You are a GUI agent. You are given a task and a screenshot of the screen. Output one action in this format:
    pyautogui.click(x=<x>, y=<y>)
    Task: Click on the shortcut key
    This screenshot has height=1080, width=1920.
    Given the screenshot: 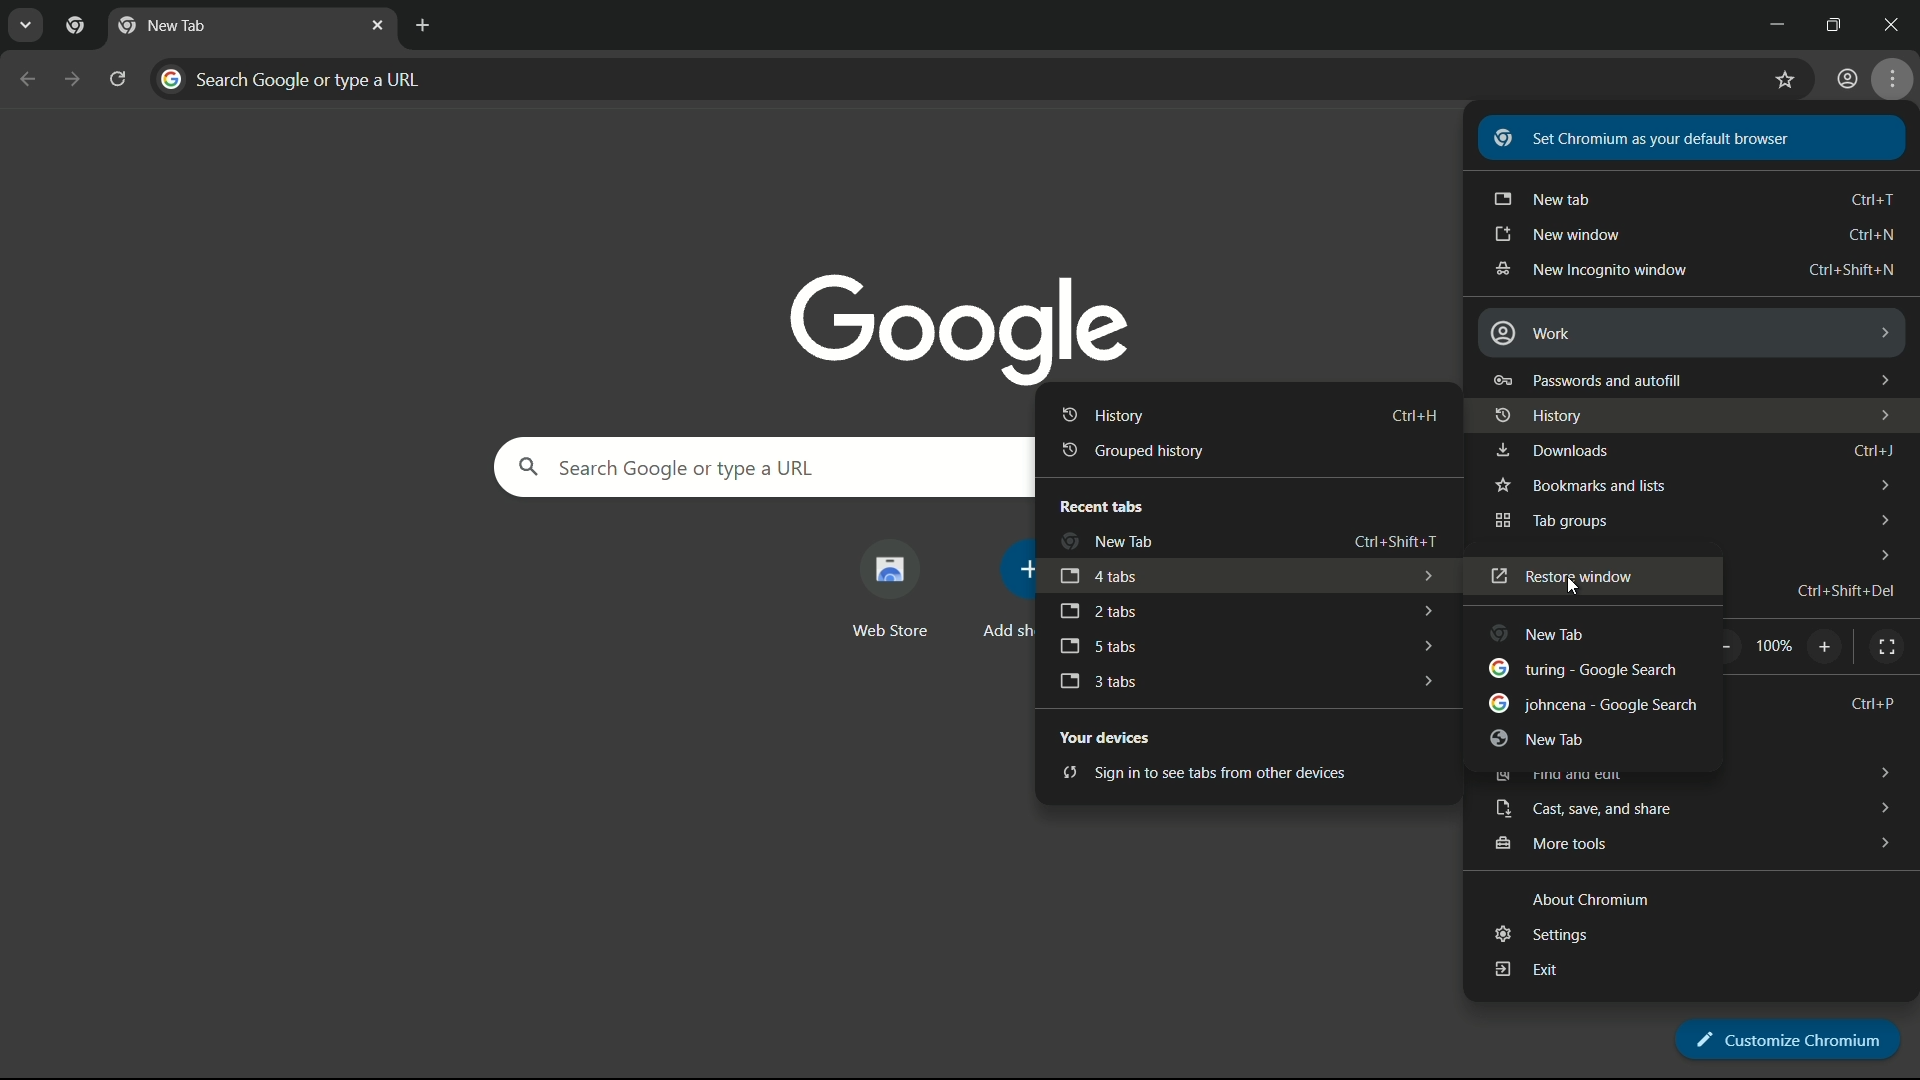 What is the action you would take?
    pyautogui.click(x=1413, y=413)
    